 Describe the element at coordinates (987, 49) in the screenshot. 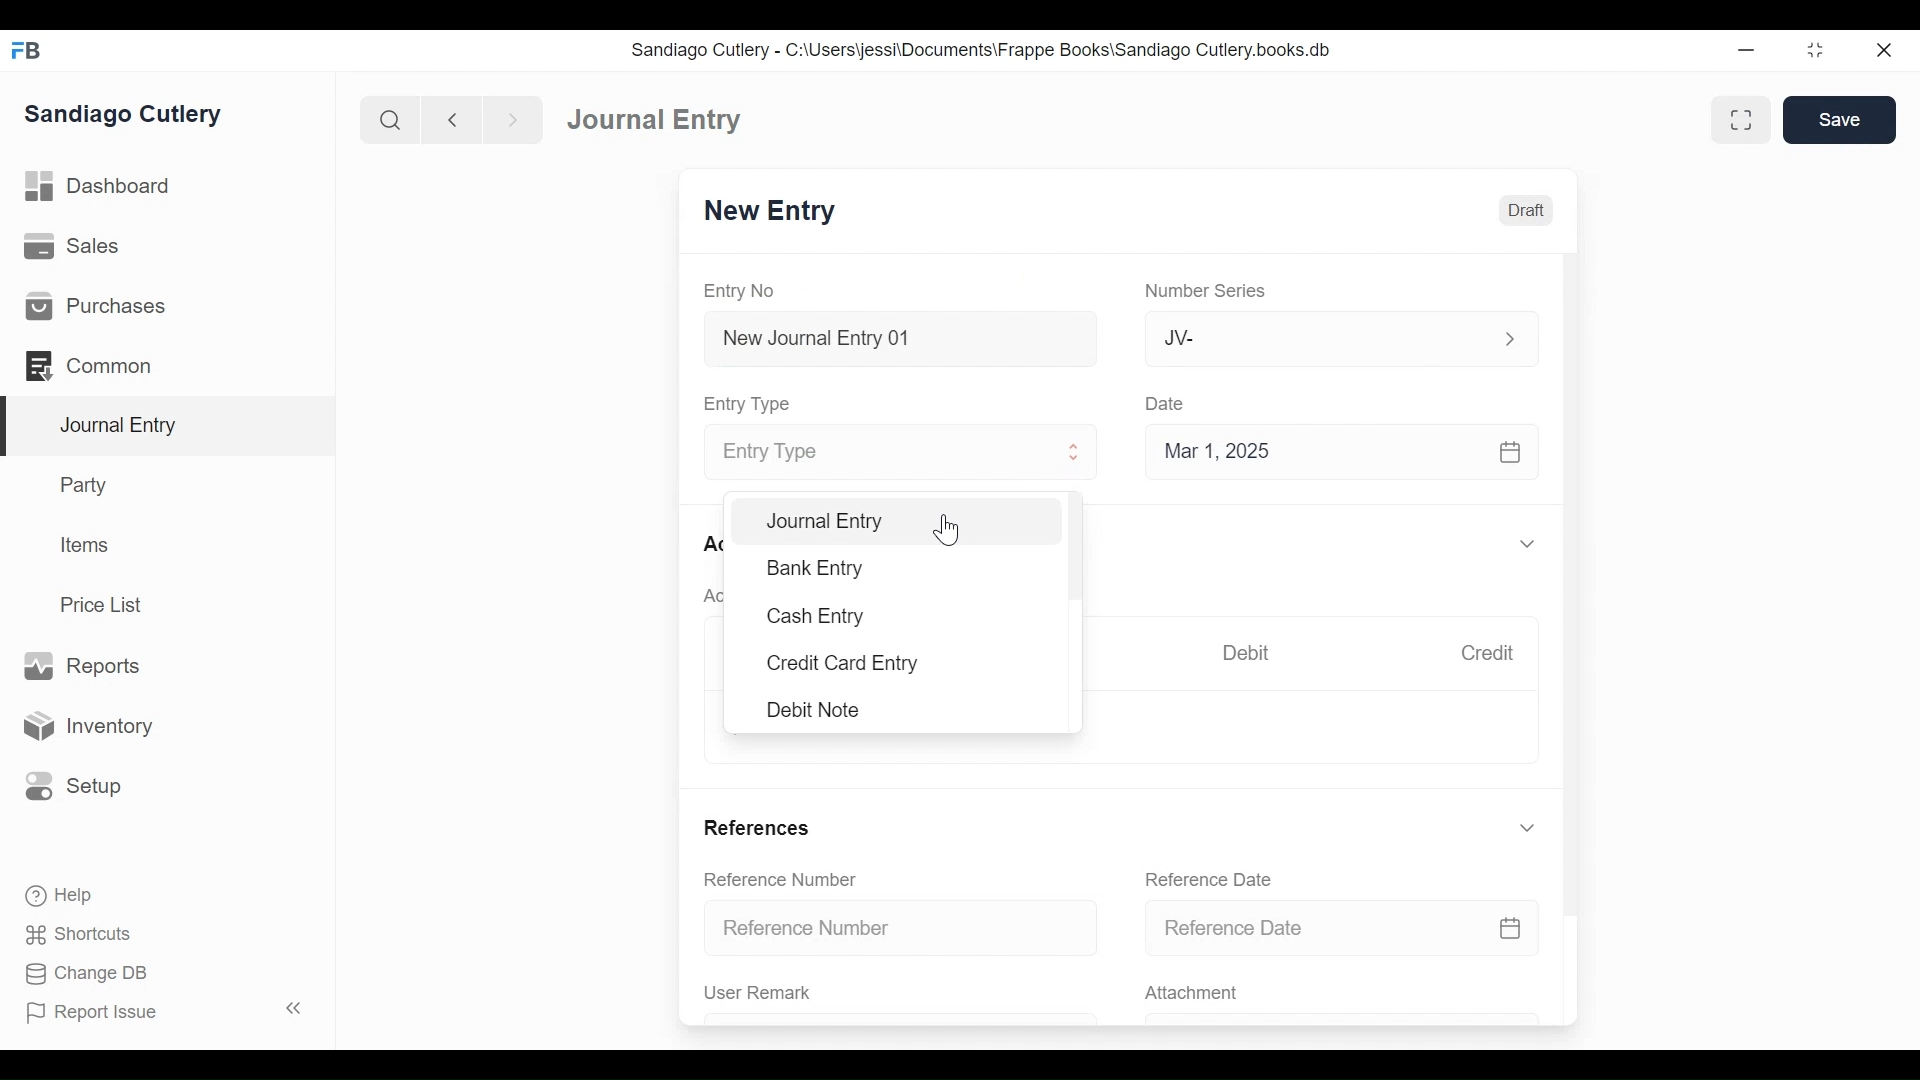

I see `Sandiago Cutlery - C:\Users\jessi\Documents\Frappe Books\Sandiago Cutlery.books.db` at that location.